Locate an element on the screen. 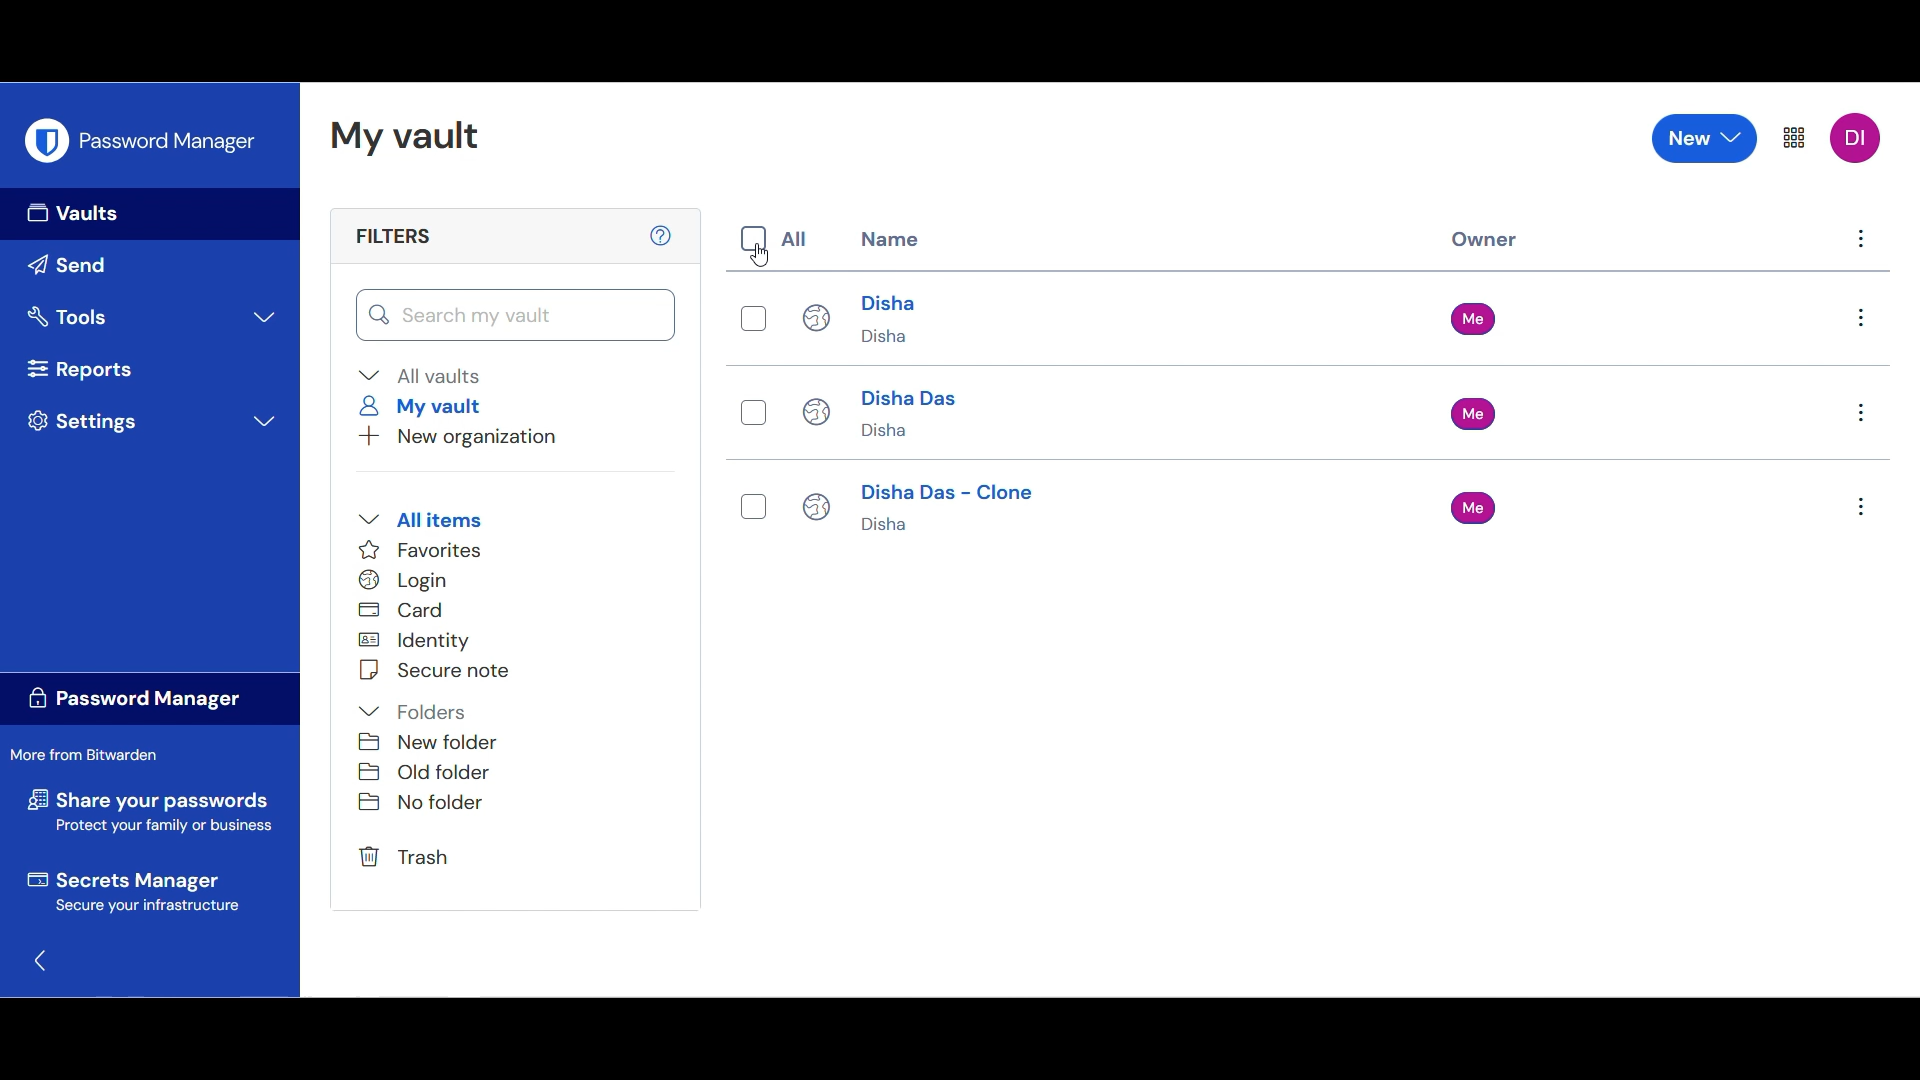  Filters is located at coordinates (391, 235).